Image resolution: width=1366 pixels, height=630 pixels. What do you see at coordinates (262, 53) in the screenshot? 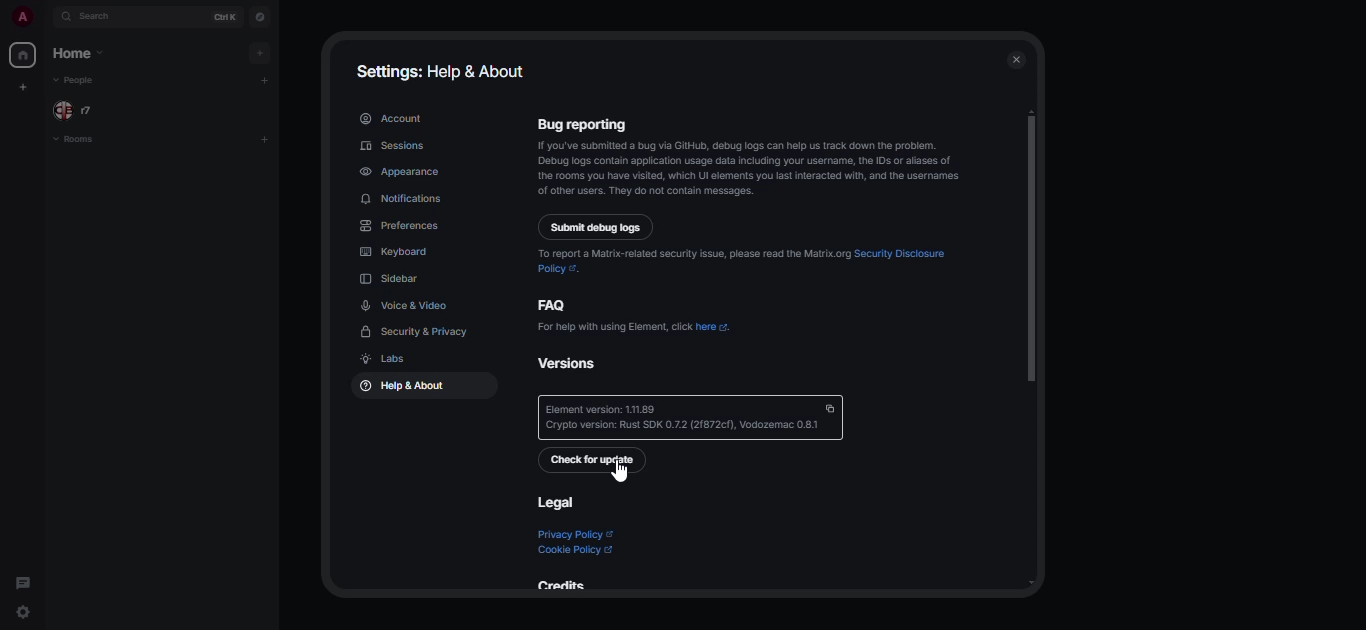
I see `add` at bounding box center [262, 53].